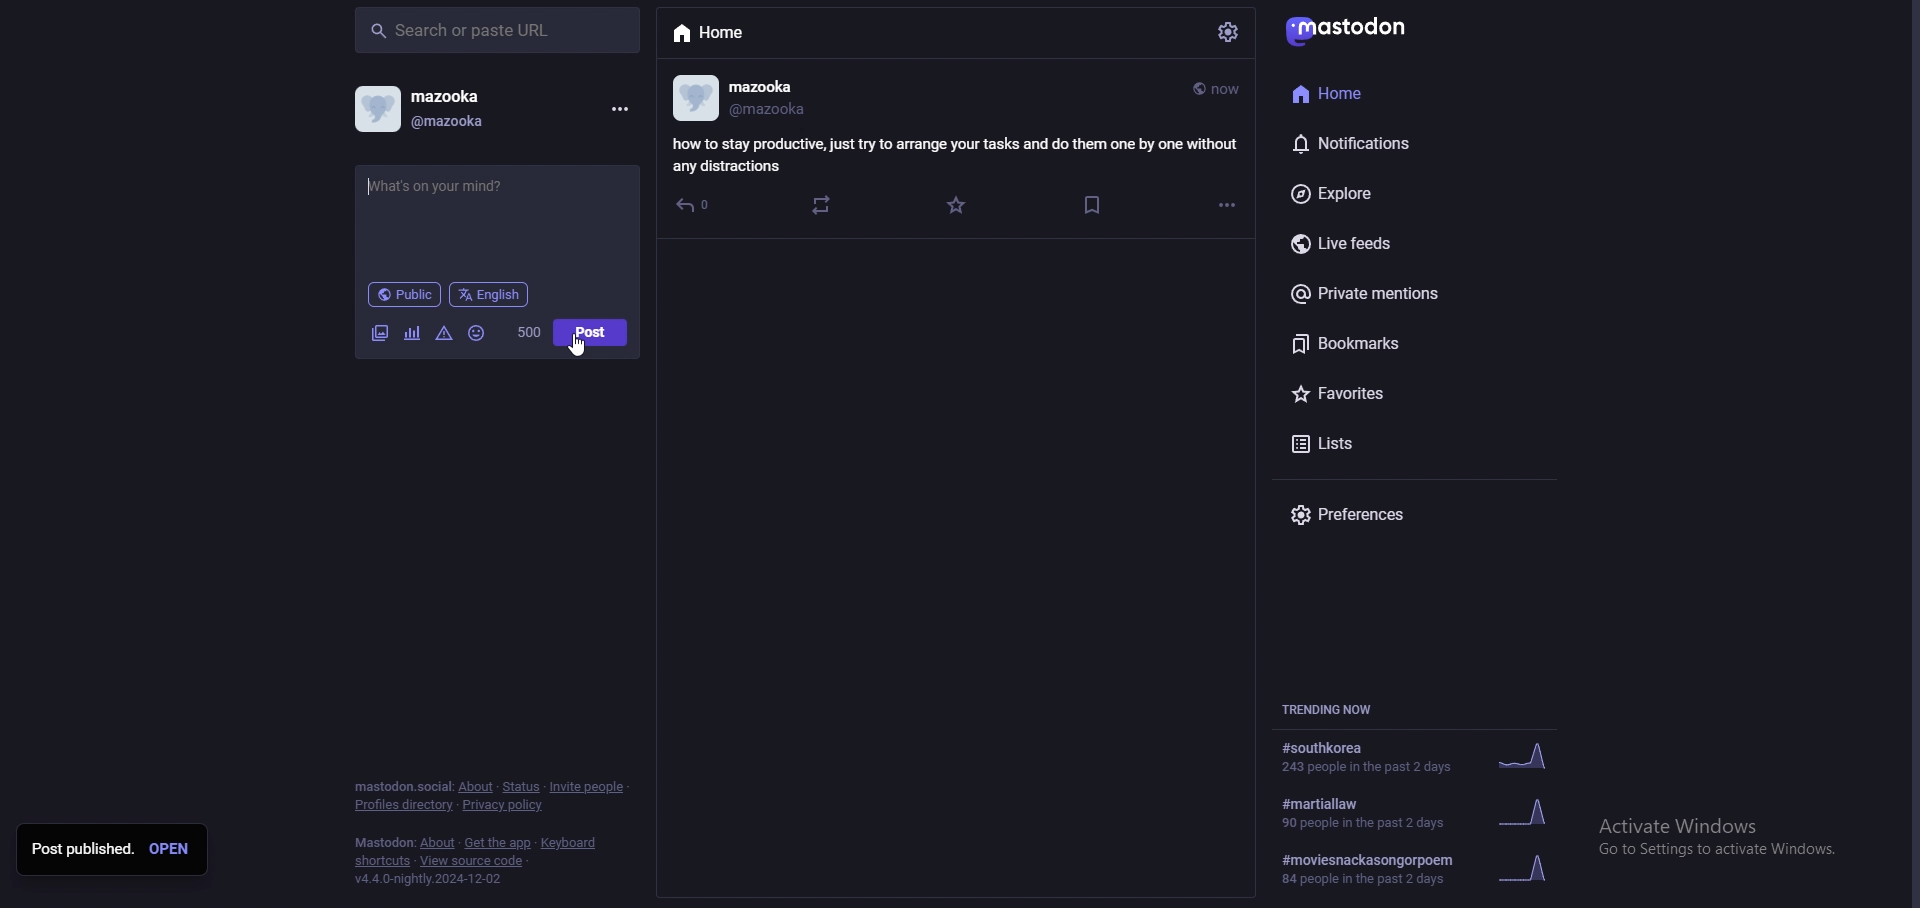 This screenshot has width=1920, height=908. I want to click on settings, so click(1231, 32).